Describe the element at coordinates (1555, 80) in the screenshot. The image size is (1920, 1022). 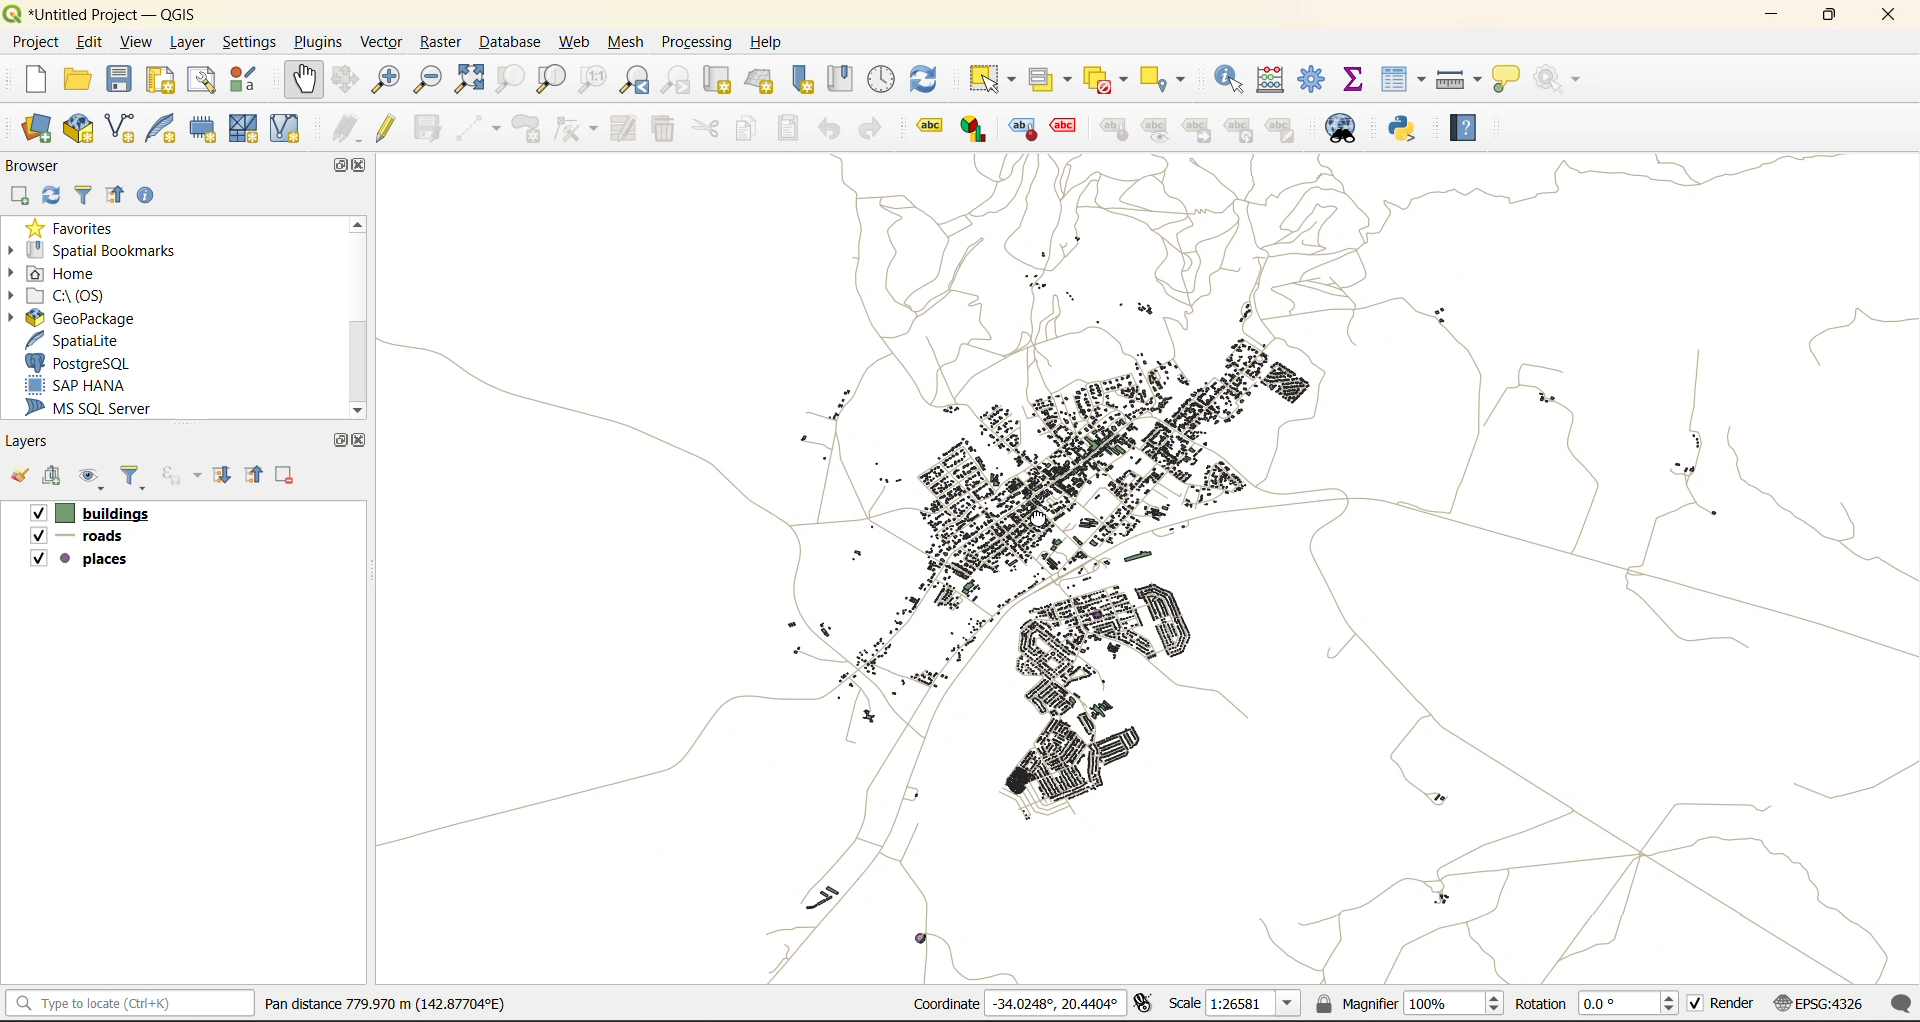
I see `no action` at that location.